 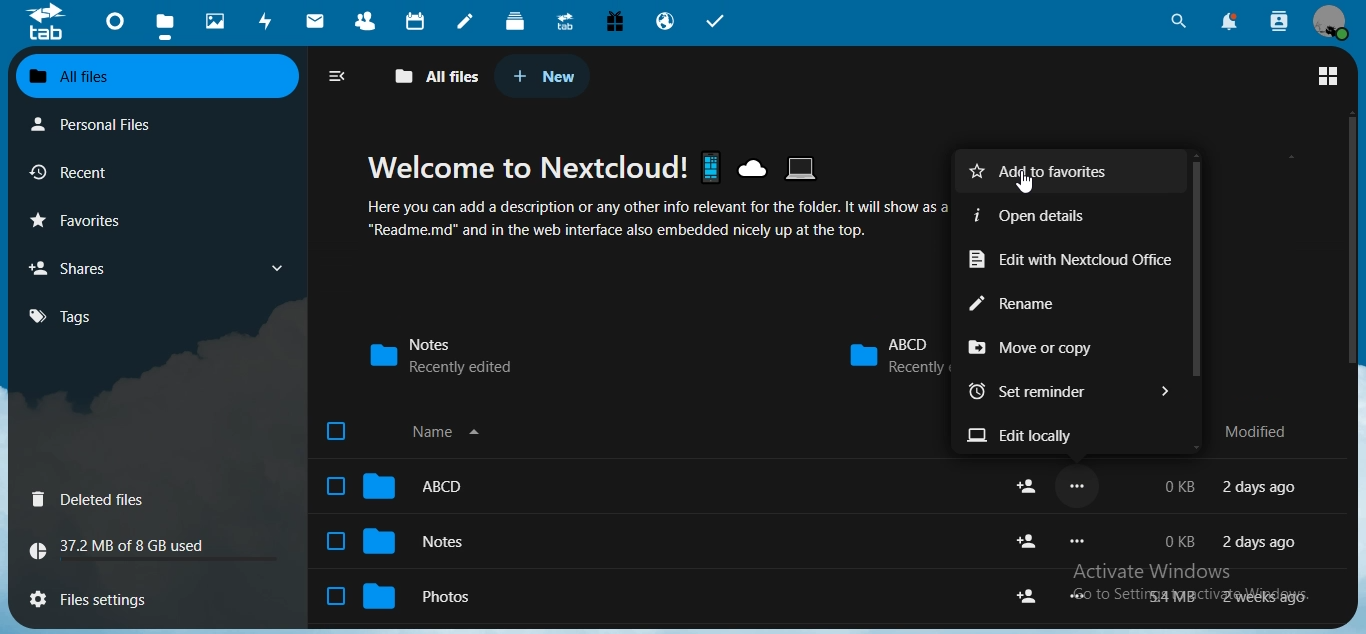 What do you see at coordinates (47, 23) in the screenshot?
I see `icon` at bounding box center [47, 23].